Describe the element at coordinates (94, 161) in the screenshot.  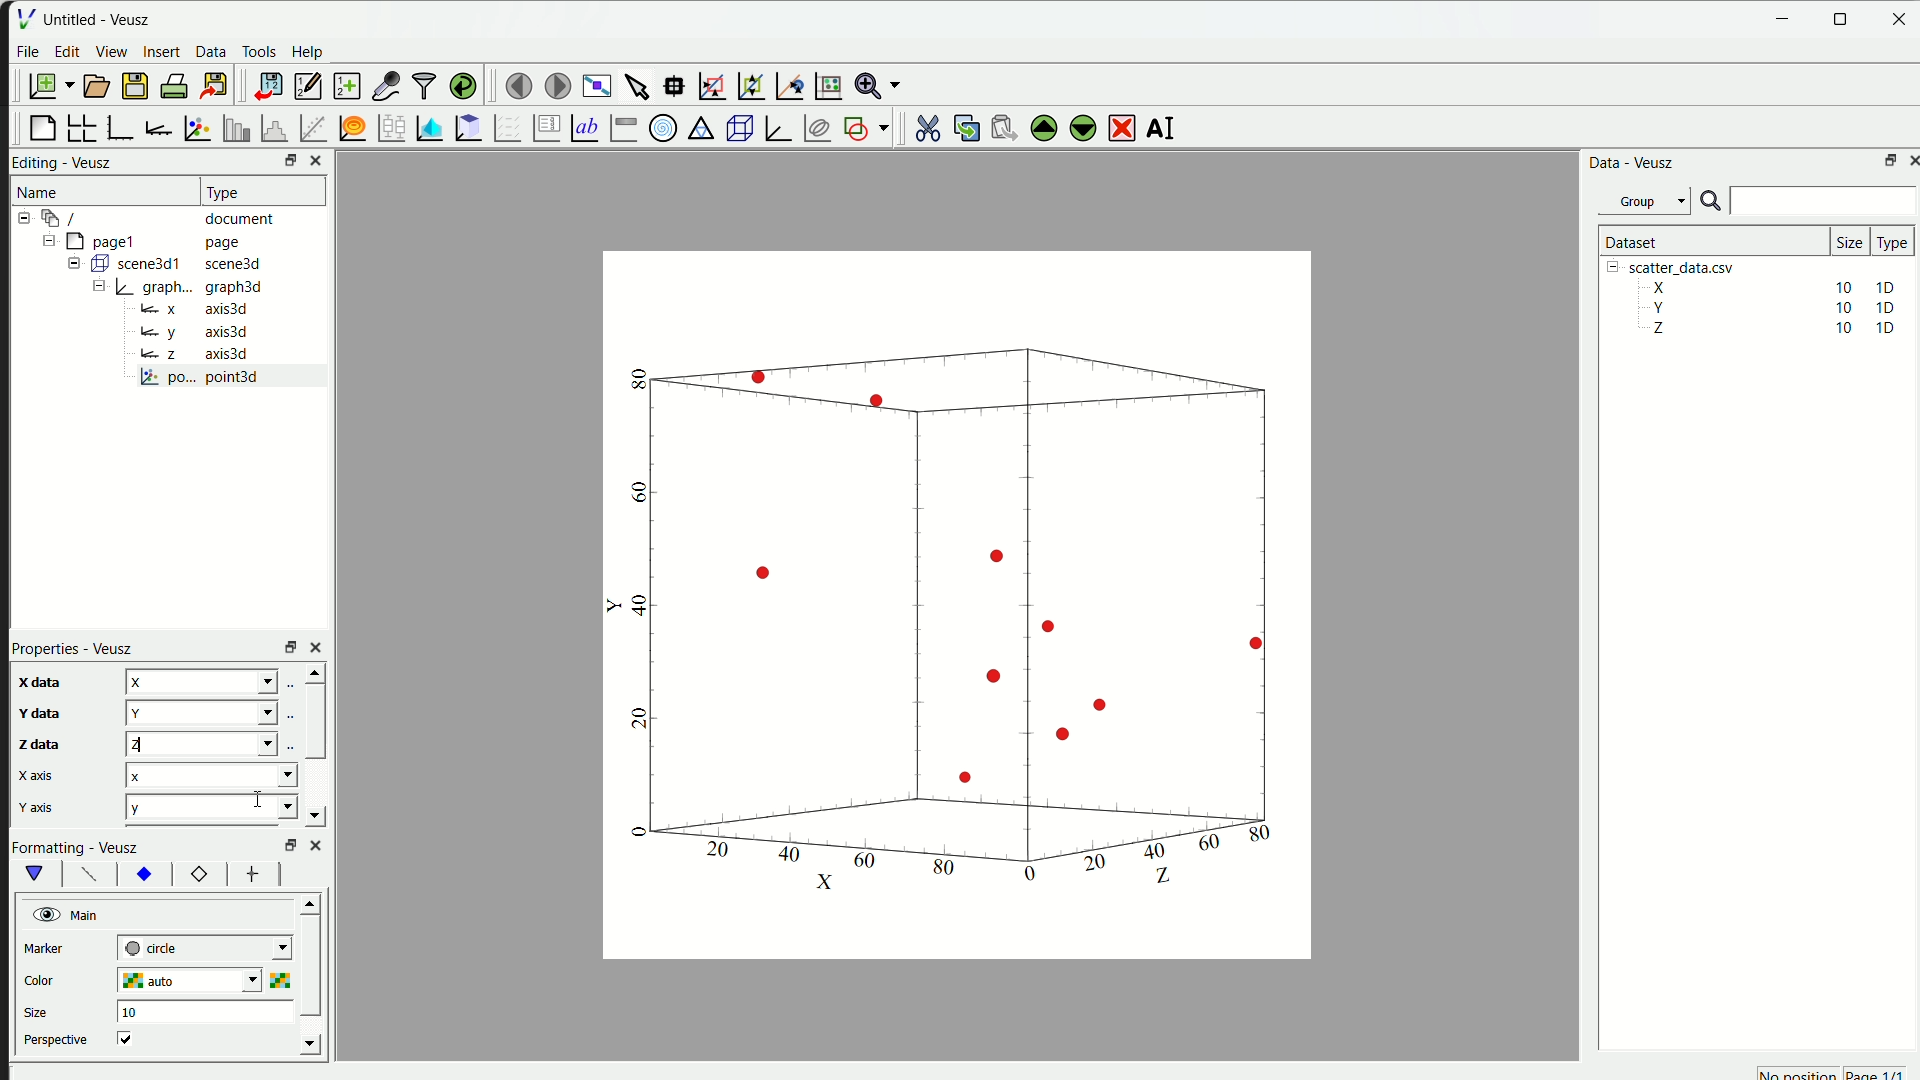
I see `Veusz` at that location.